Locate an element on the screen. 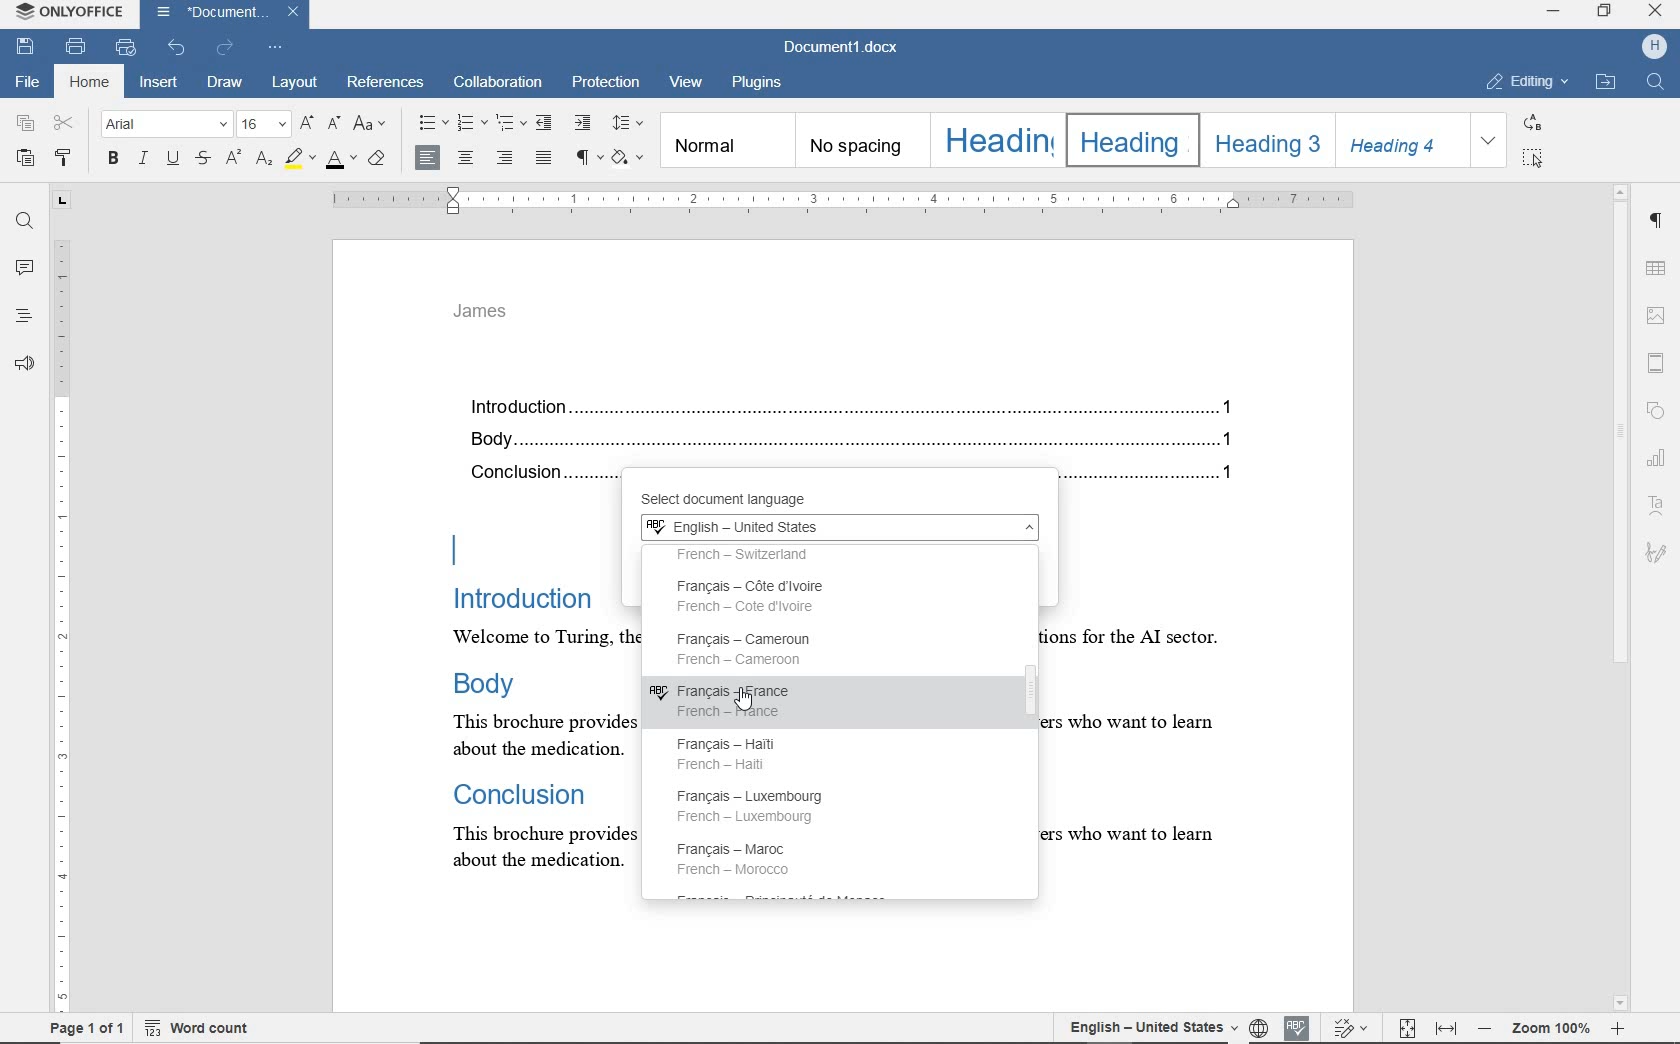 The width and height of the screenshot is (1680, 1044). normal is located at coordinates (726, 139).